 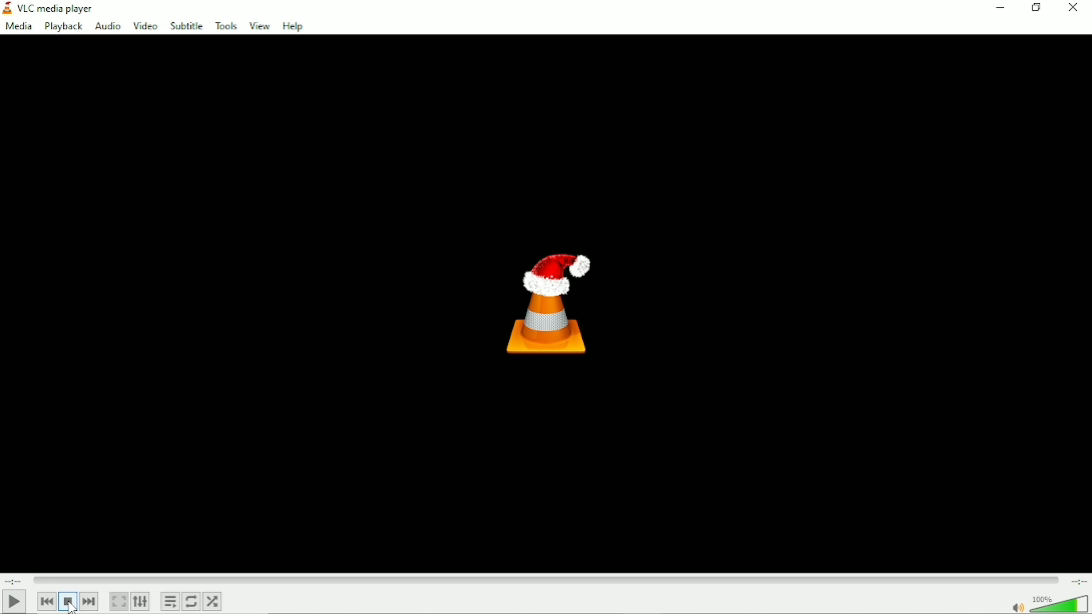 I want to click on Total duration, so click(x=1078, y=581).